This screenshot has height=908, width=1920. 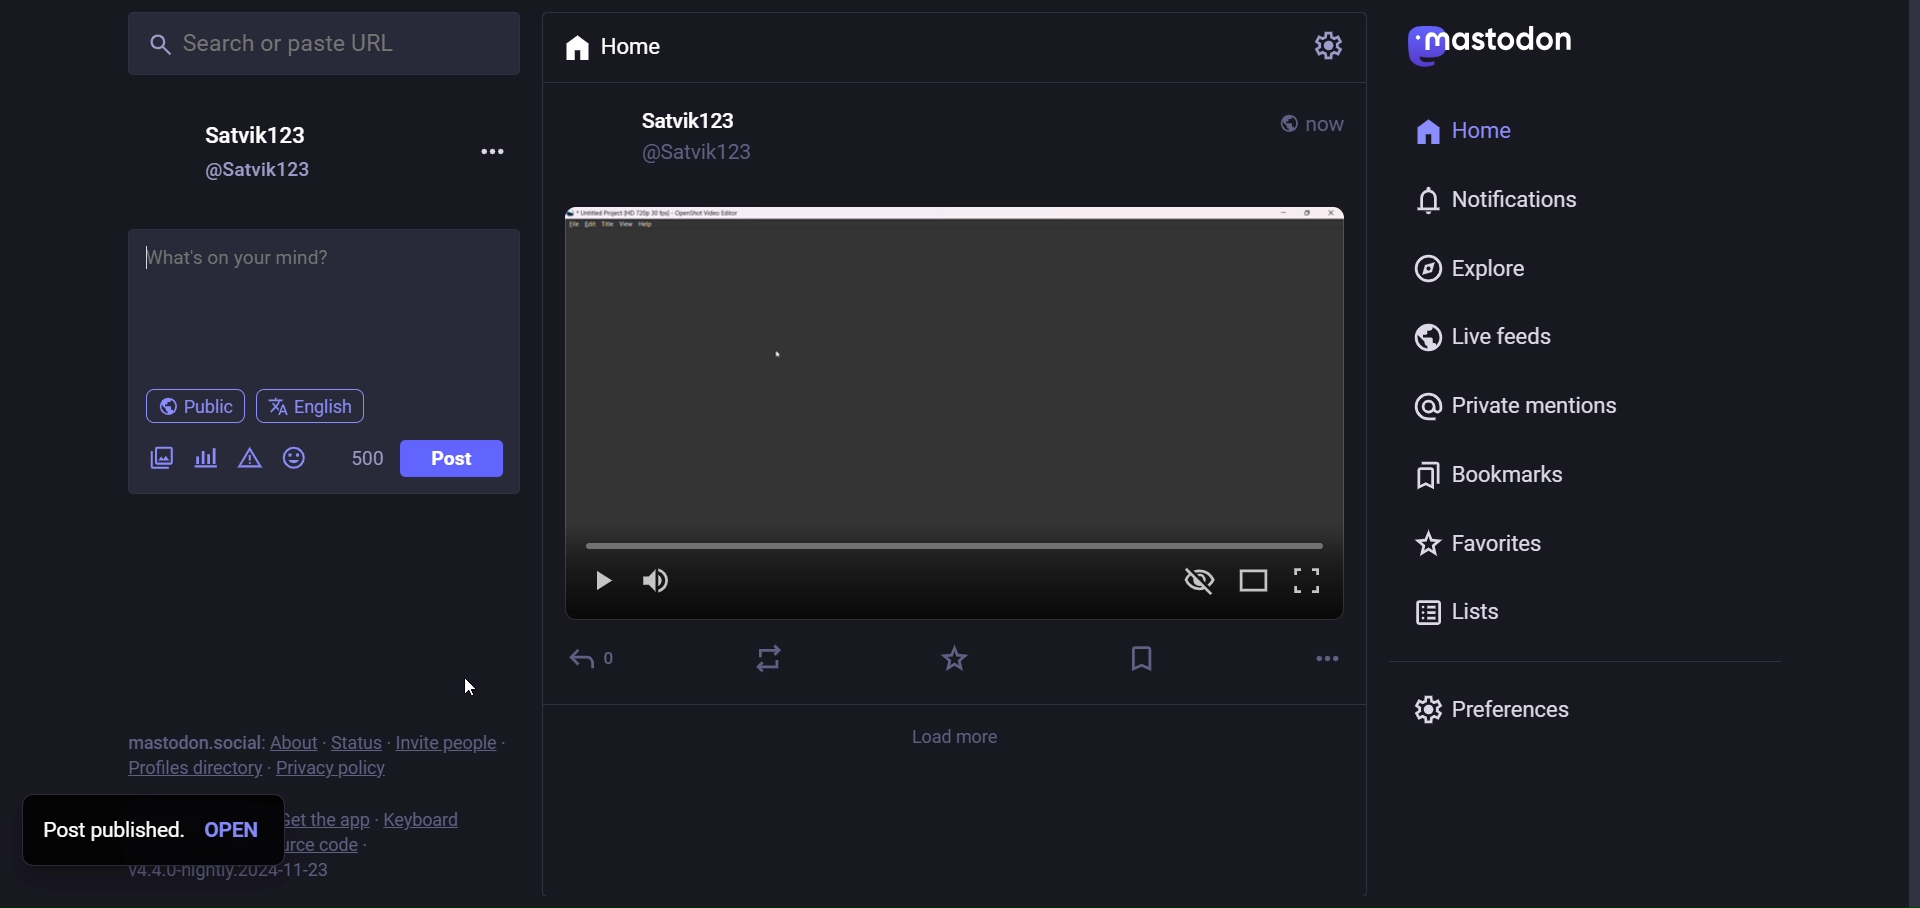 I want to click on video track, so click(x=970, y=549).